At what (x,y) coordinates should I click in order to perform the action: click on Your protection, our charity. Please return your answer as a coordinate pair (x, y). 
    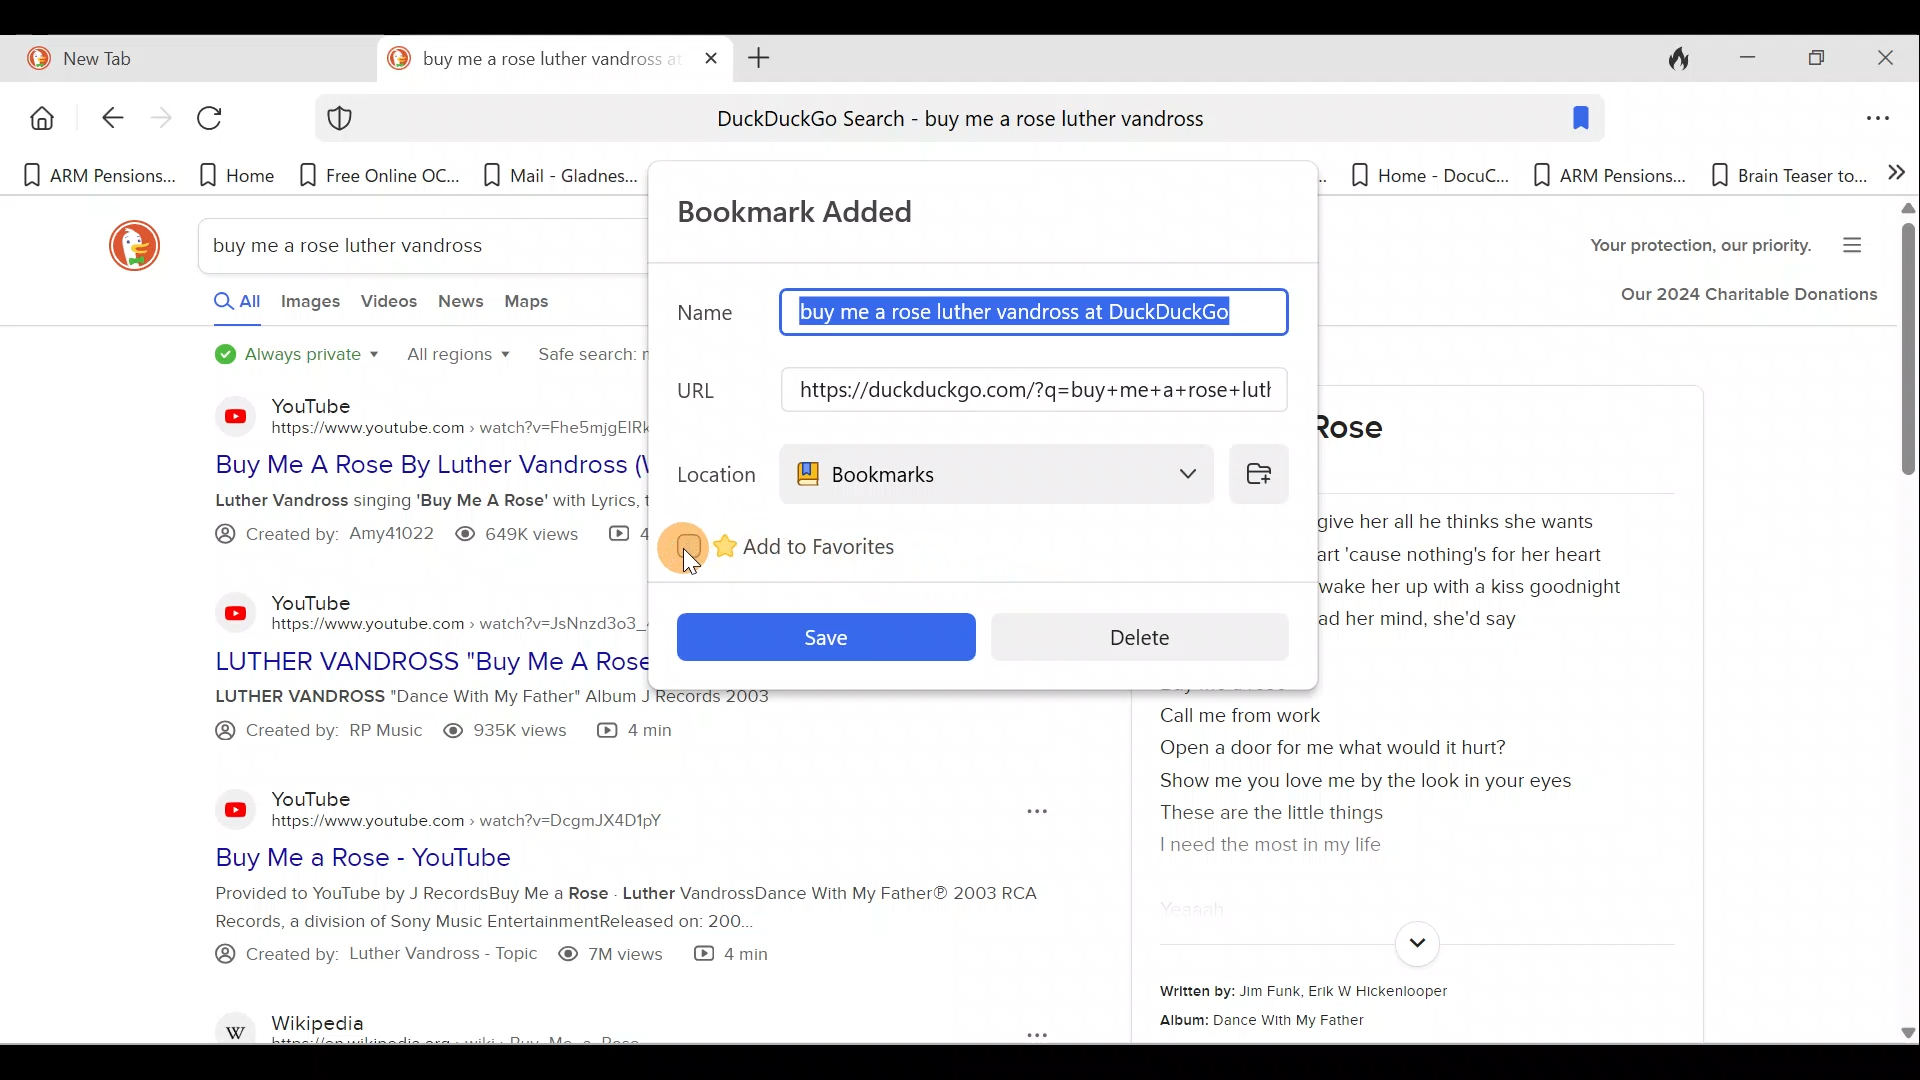
    Looking at the image, I should click on (1683, 248).